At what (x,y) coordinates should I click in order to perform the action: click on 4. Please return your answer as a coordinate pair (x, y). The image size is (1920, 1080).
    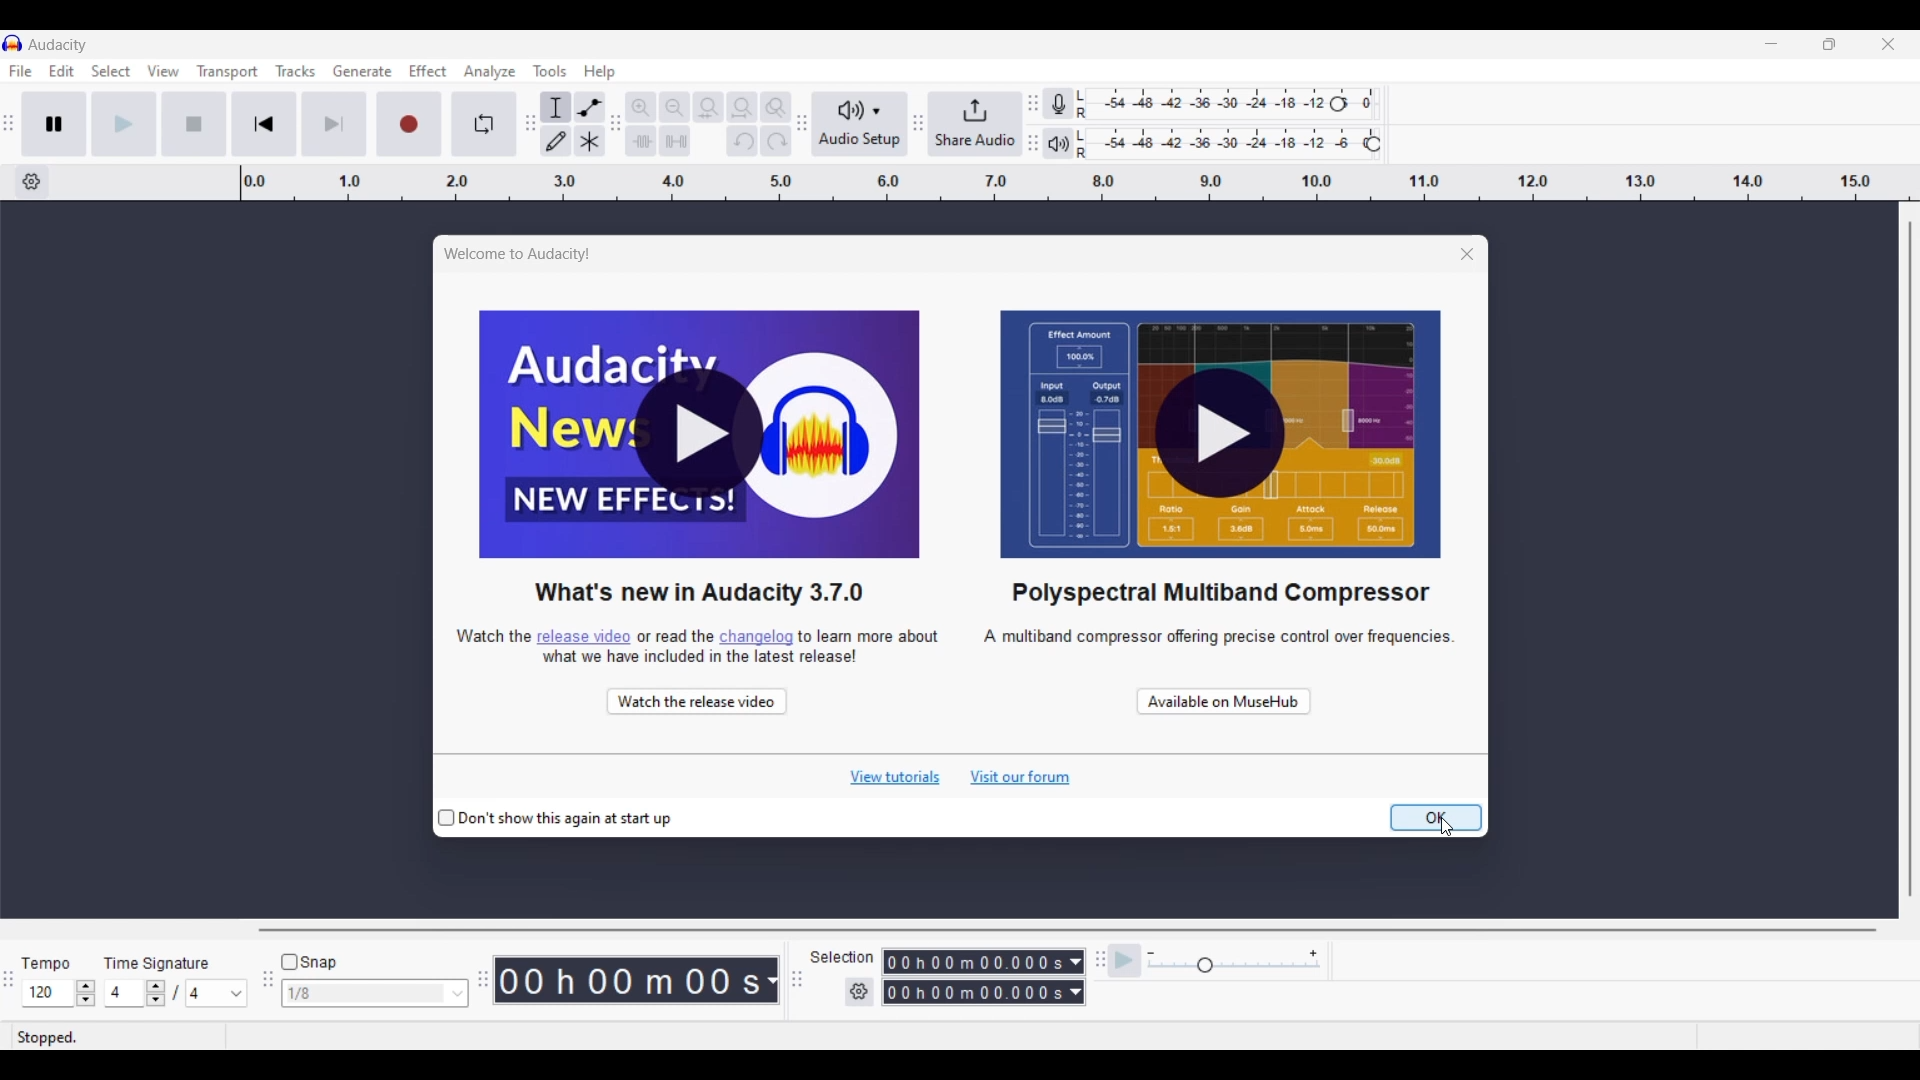
    Looking at the image, I should click on (126, 993).